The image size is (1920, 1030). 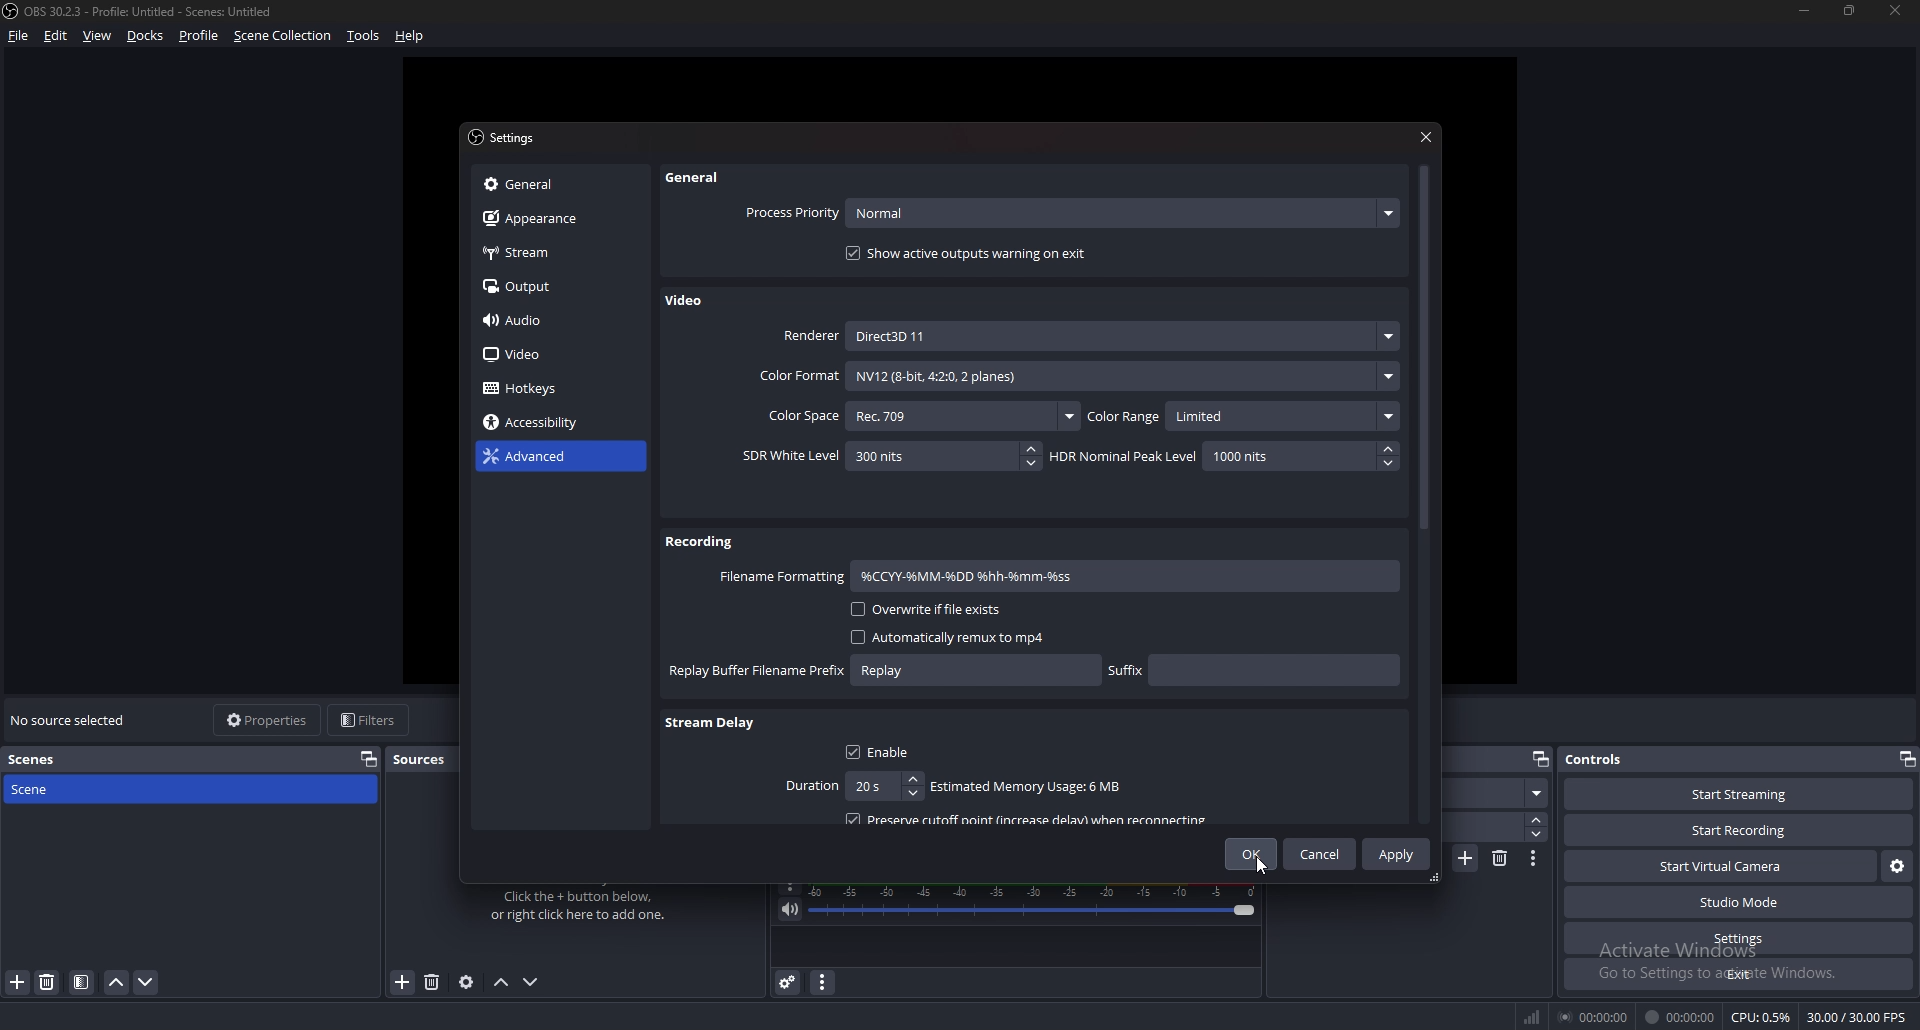 I want to click on profile, so click(x=202, y=36).